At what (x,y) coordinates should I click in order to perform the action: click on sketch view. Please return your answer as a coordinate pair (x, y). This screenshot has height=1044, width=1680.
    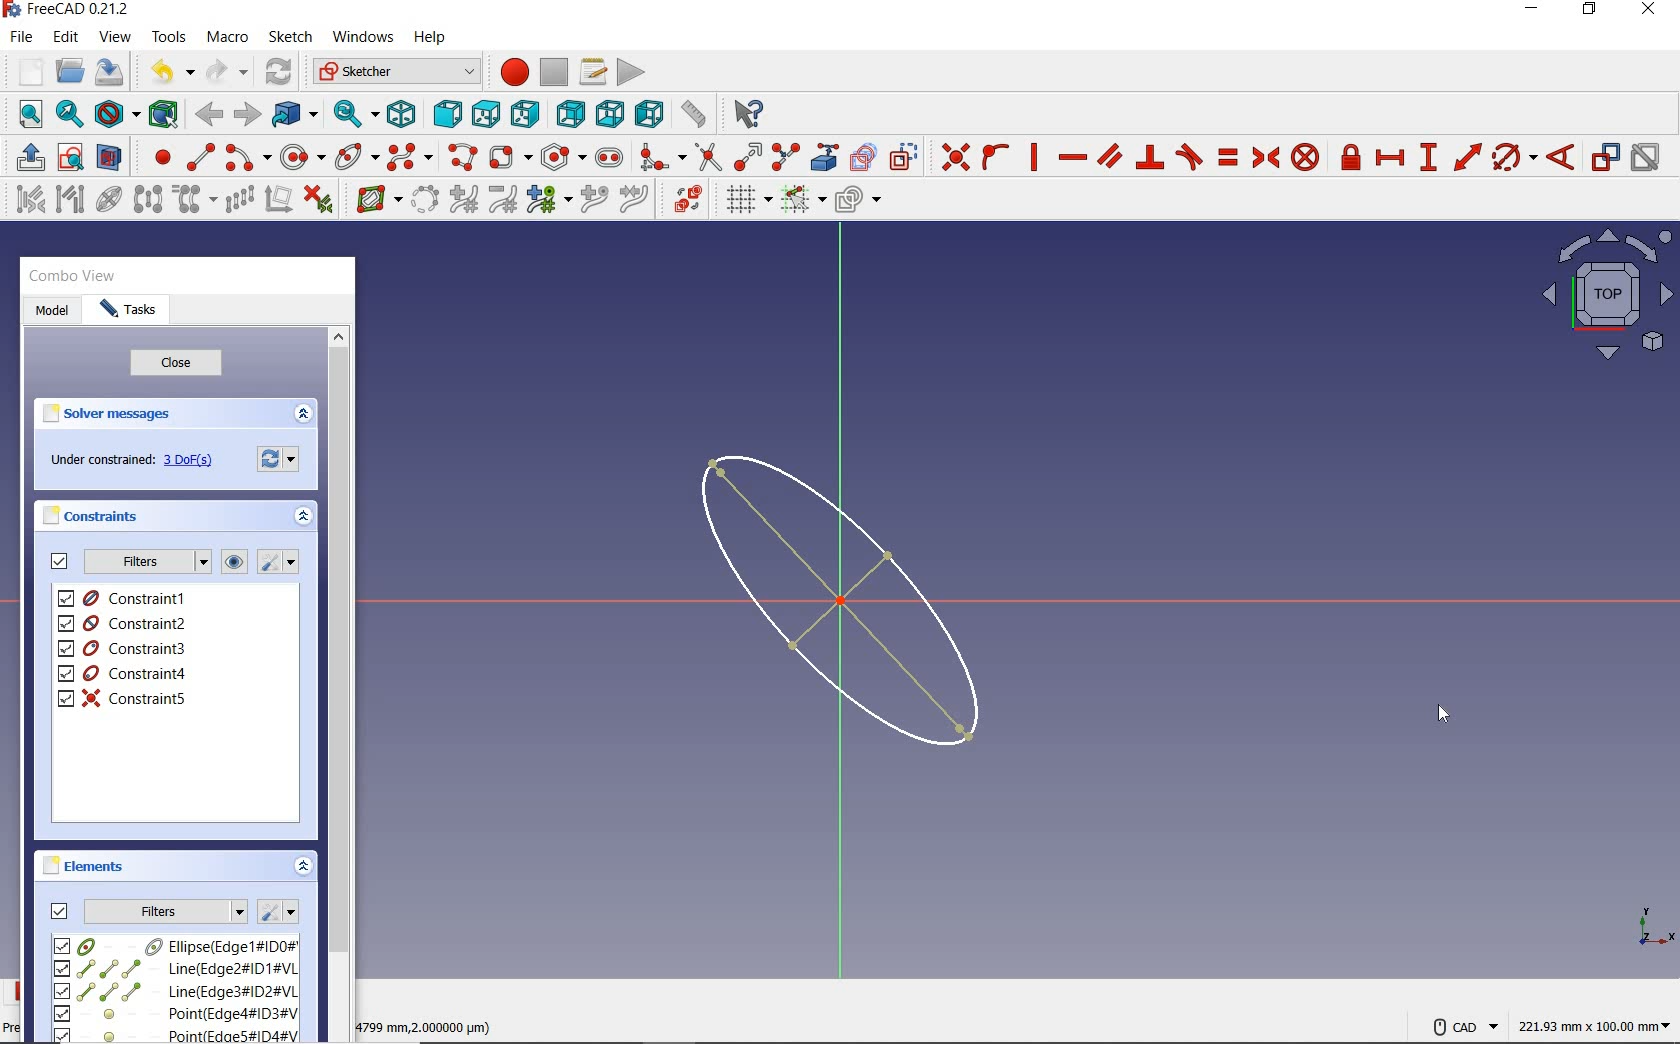
    Looking at the image, I should click on (1604, 294).